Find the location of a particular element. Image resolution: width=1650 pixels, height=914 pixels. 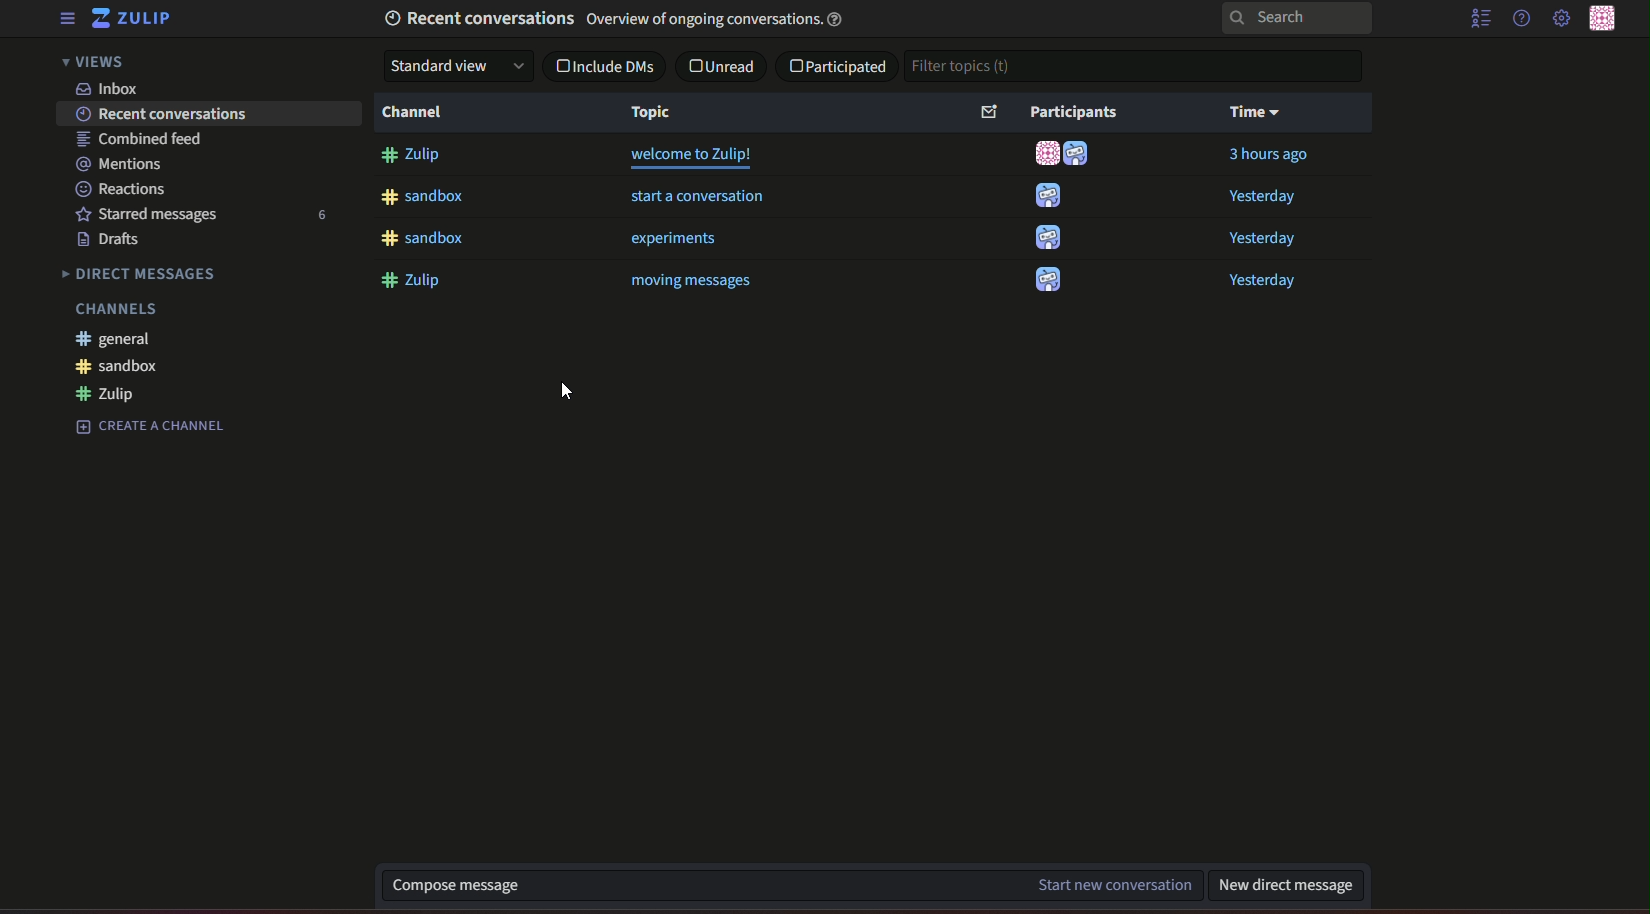

yesterday is located at coordinates (1264, 197).